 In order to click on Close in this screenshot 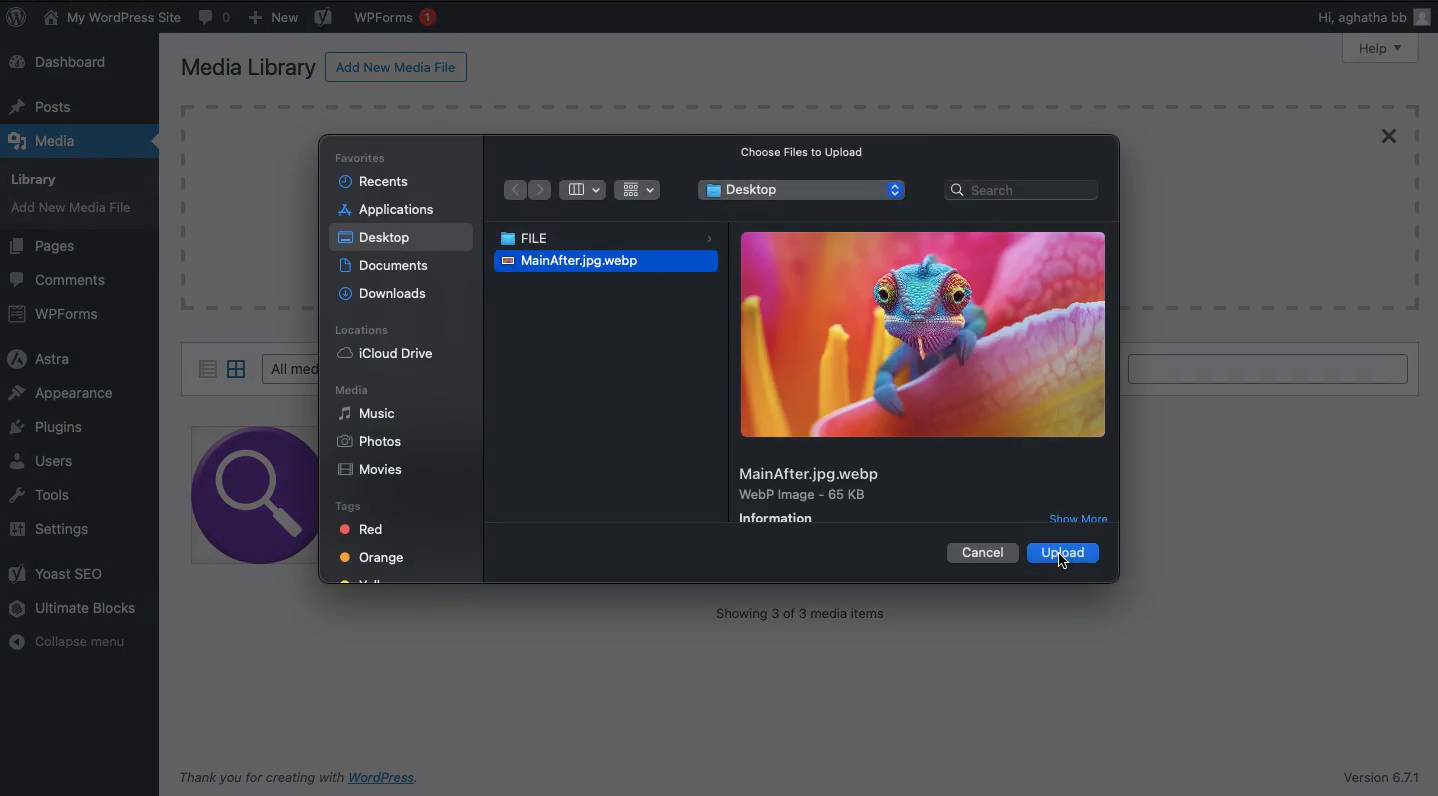, I will do `click(1393, 136)`.